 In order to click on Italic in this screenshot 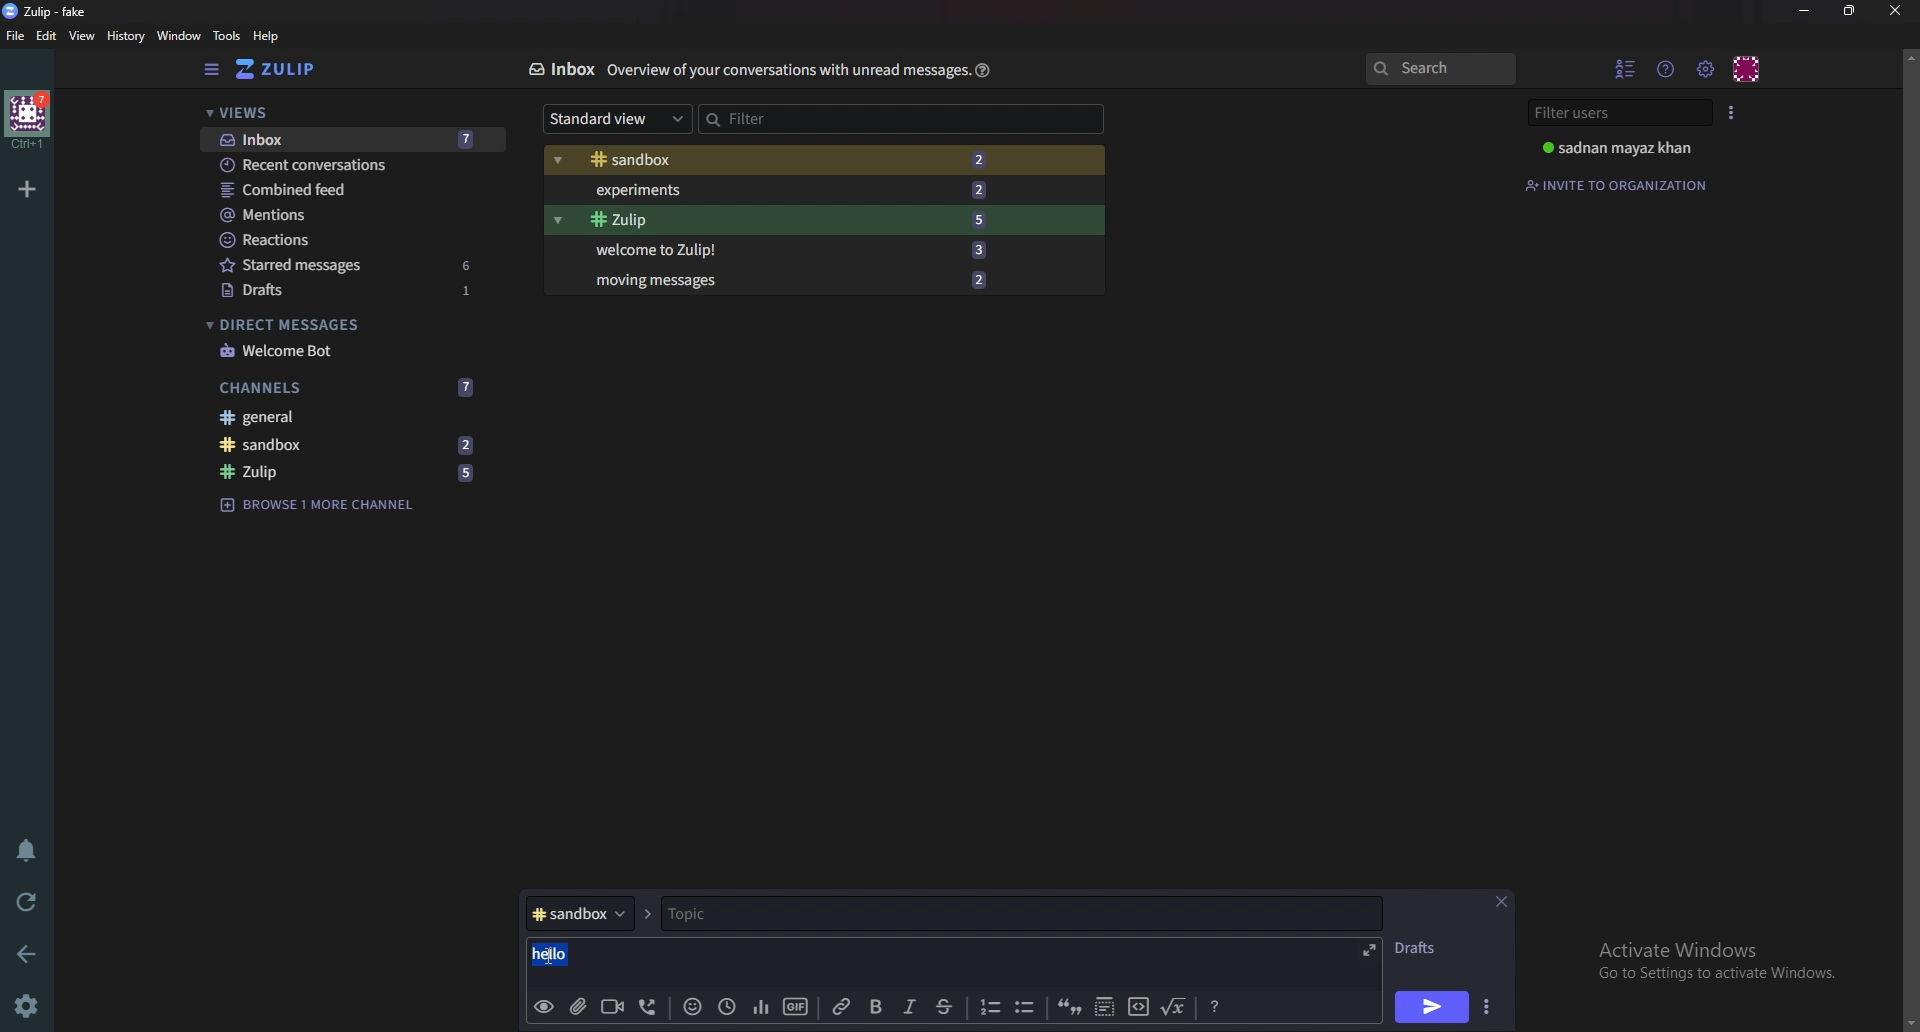, I will do `click(910, 1009)`.